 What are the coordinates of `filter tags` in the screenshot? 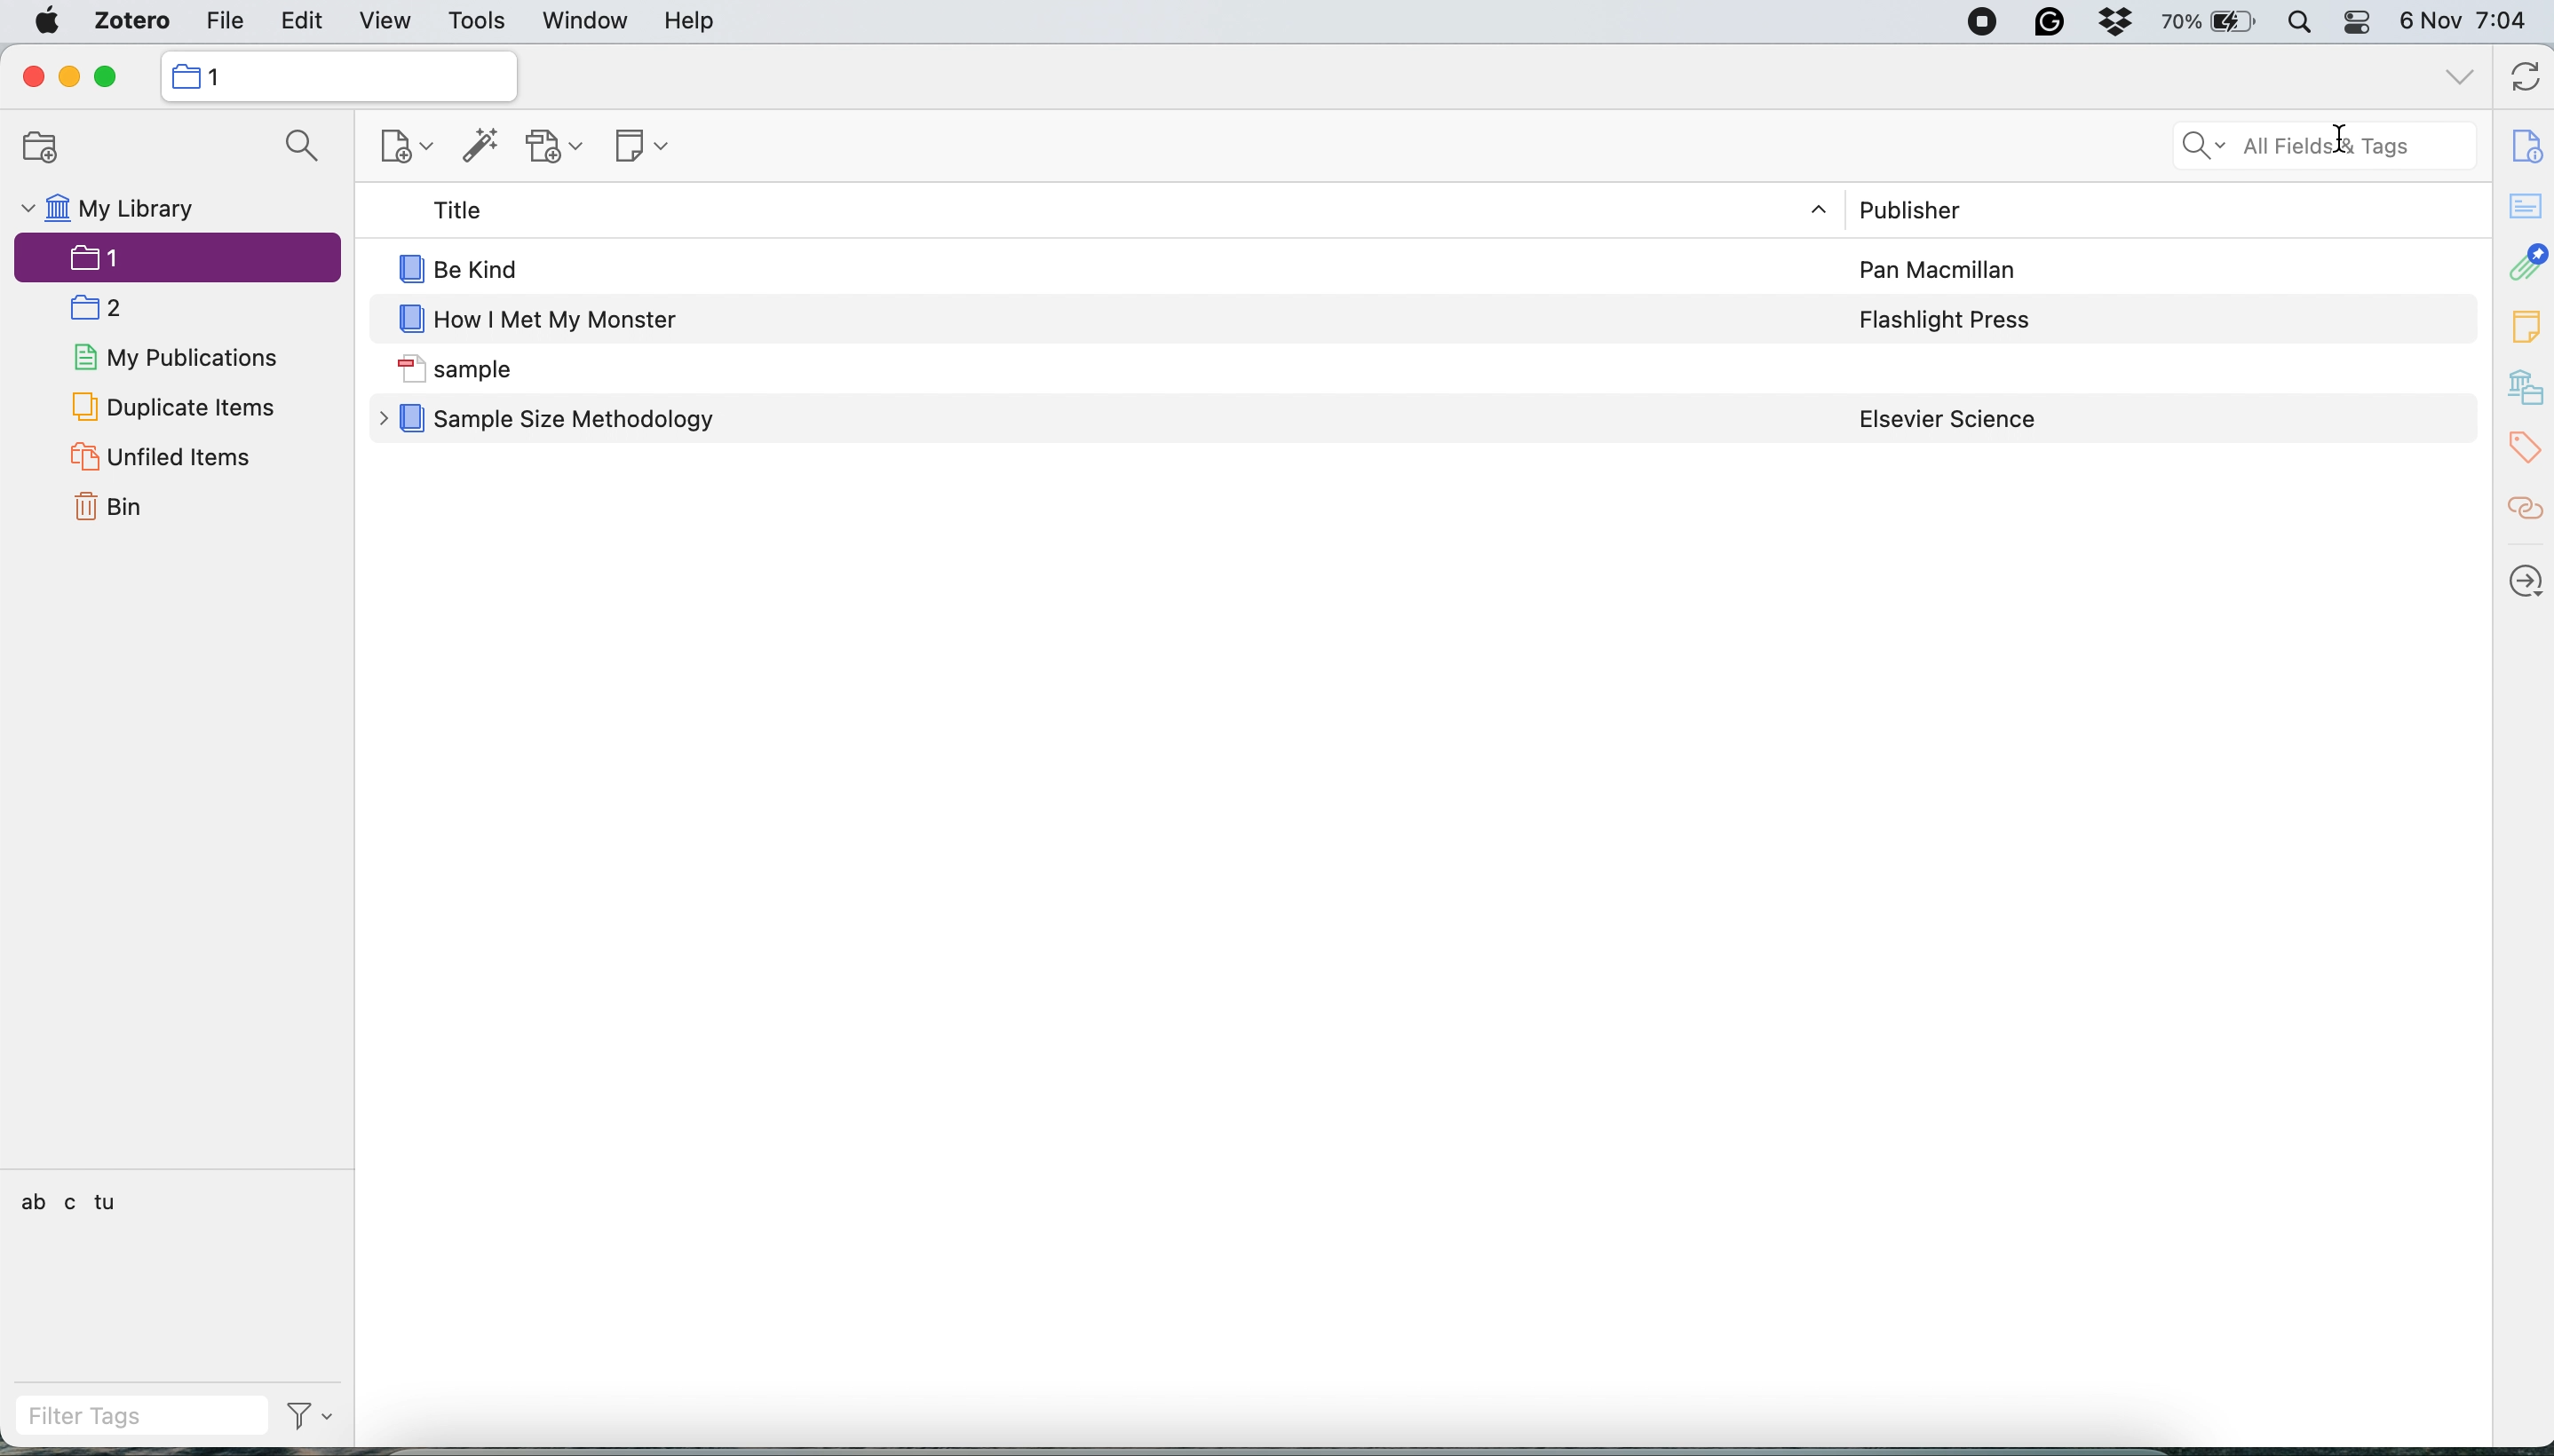 It's located at (141, 1413).